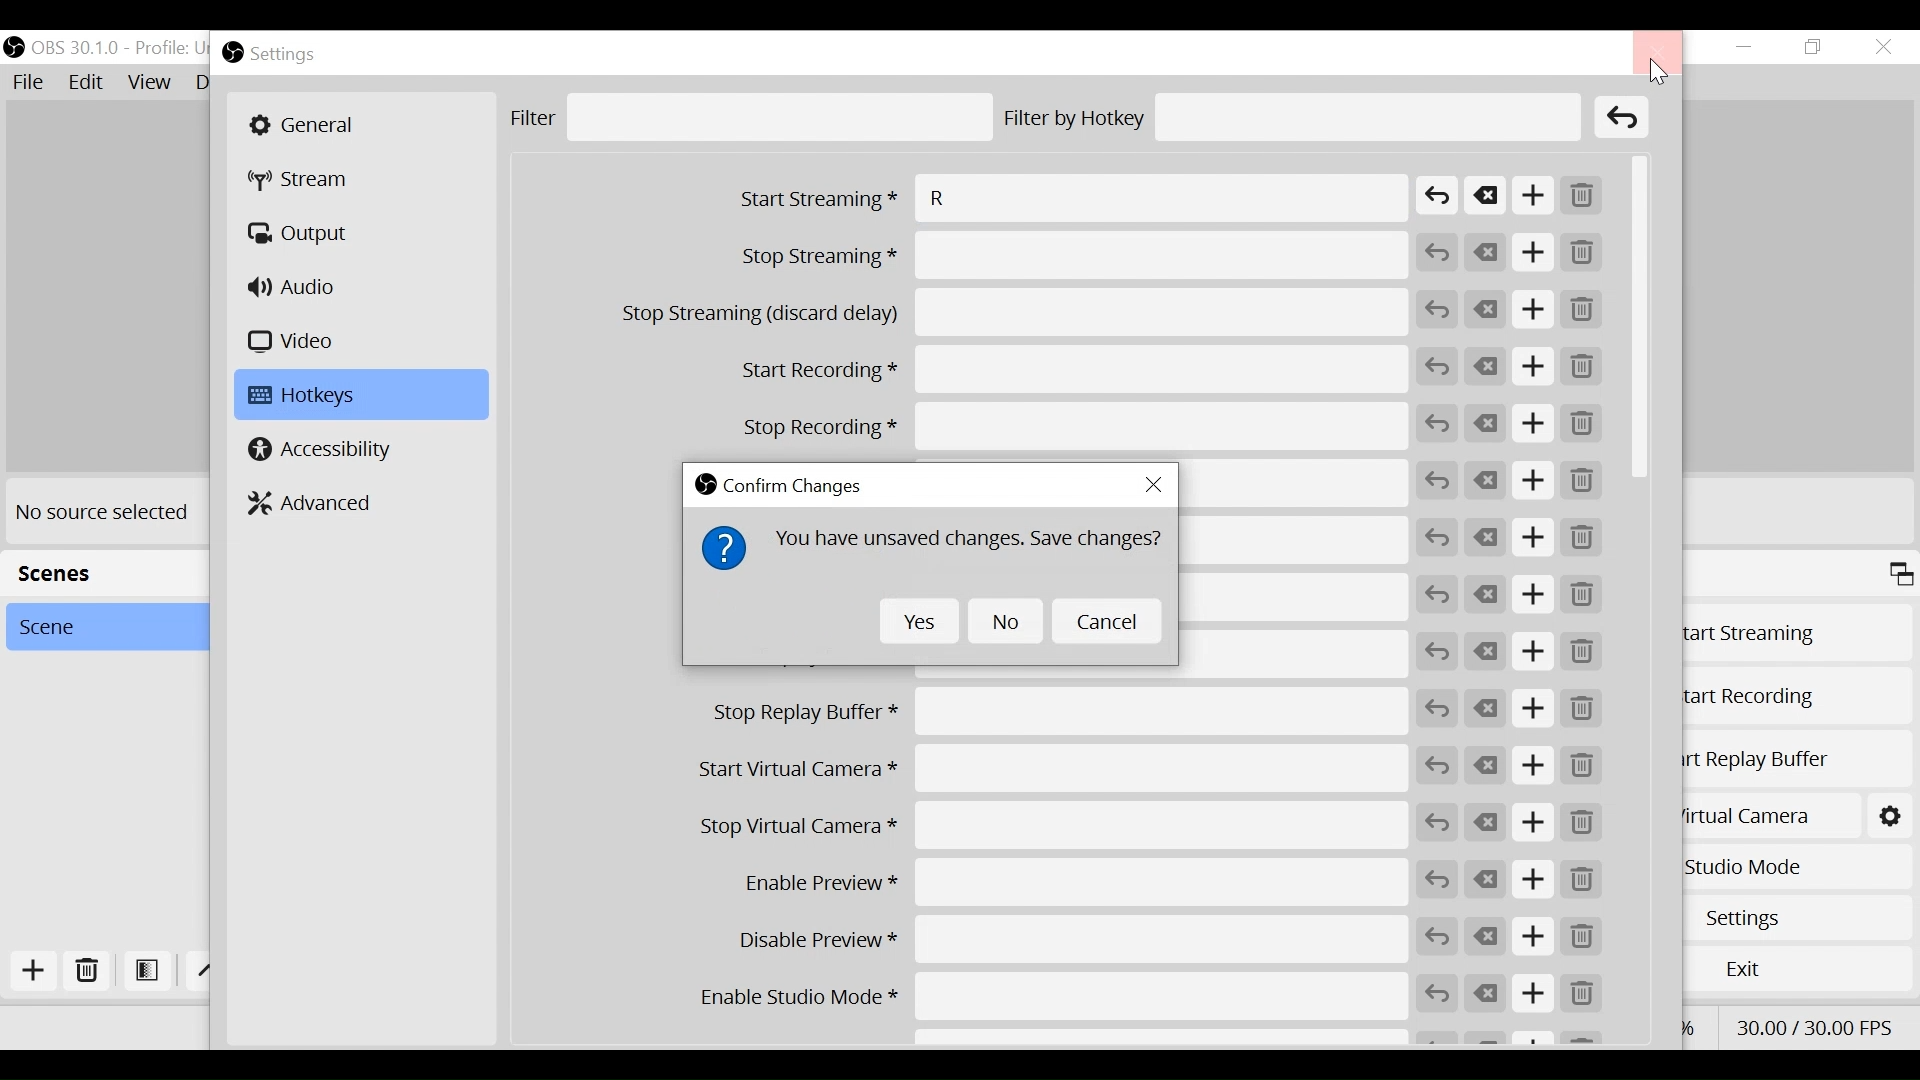 Image resolution: width=1920 pixels, height=1080 pixels. I want to click on OBS Version, so click(79, 49).